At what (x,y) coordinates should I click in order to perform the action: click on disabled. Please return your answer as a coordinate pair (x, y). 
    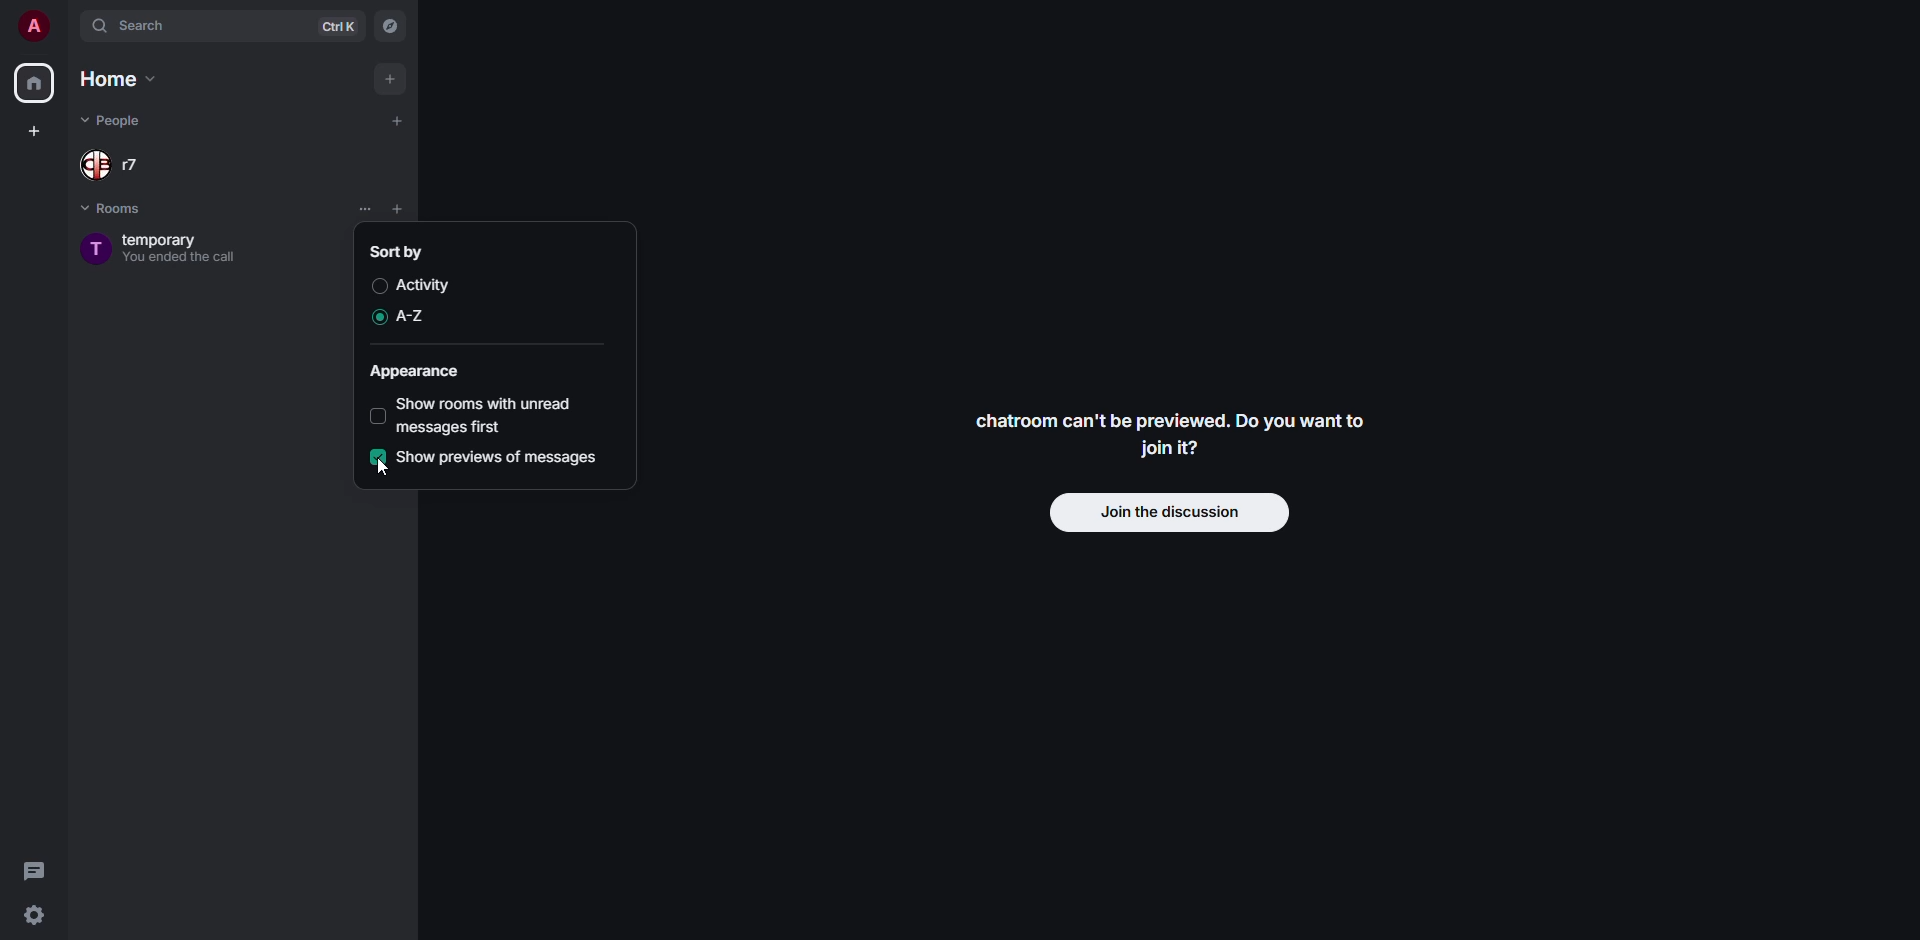
    Looking at the image, I should click on (378, 414).